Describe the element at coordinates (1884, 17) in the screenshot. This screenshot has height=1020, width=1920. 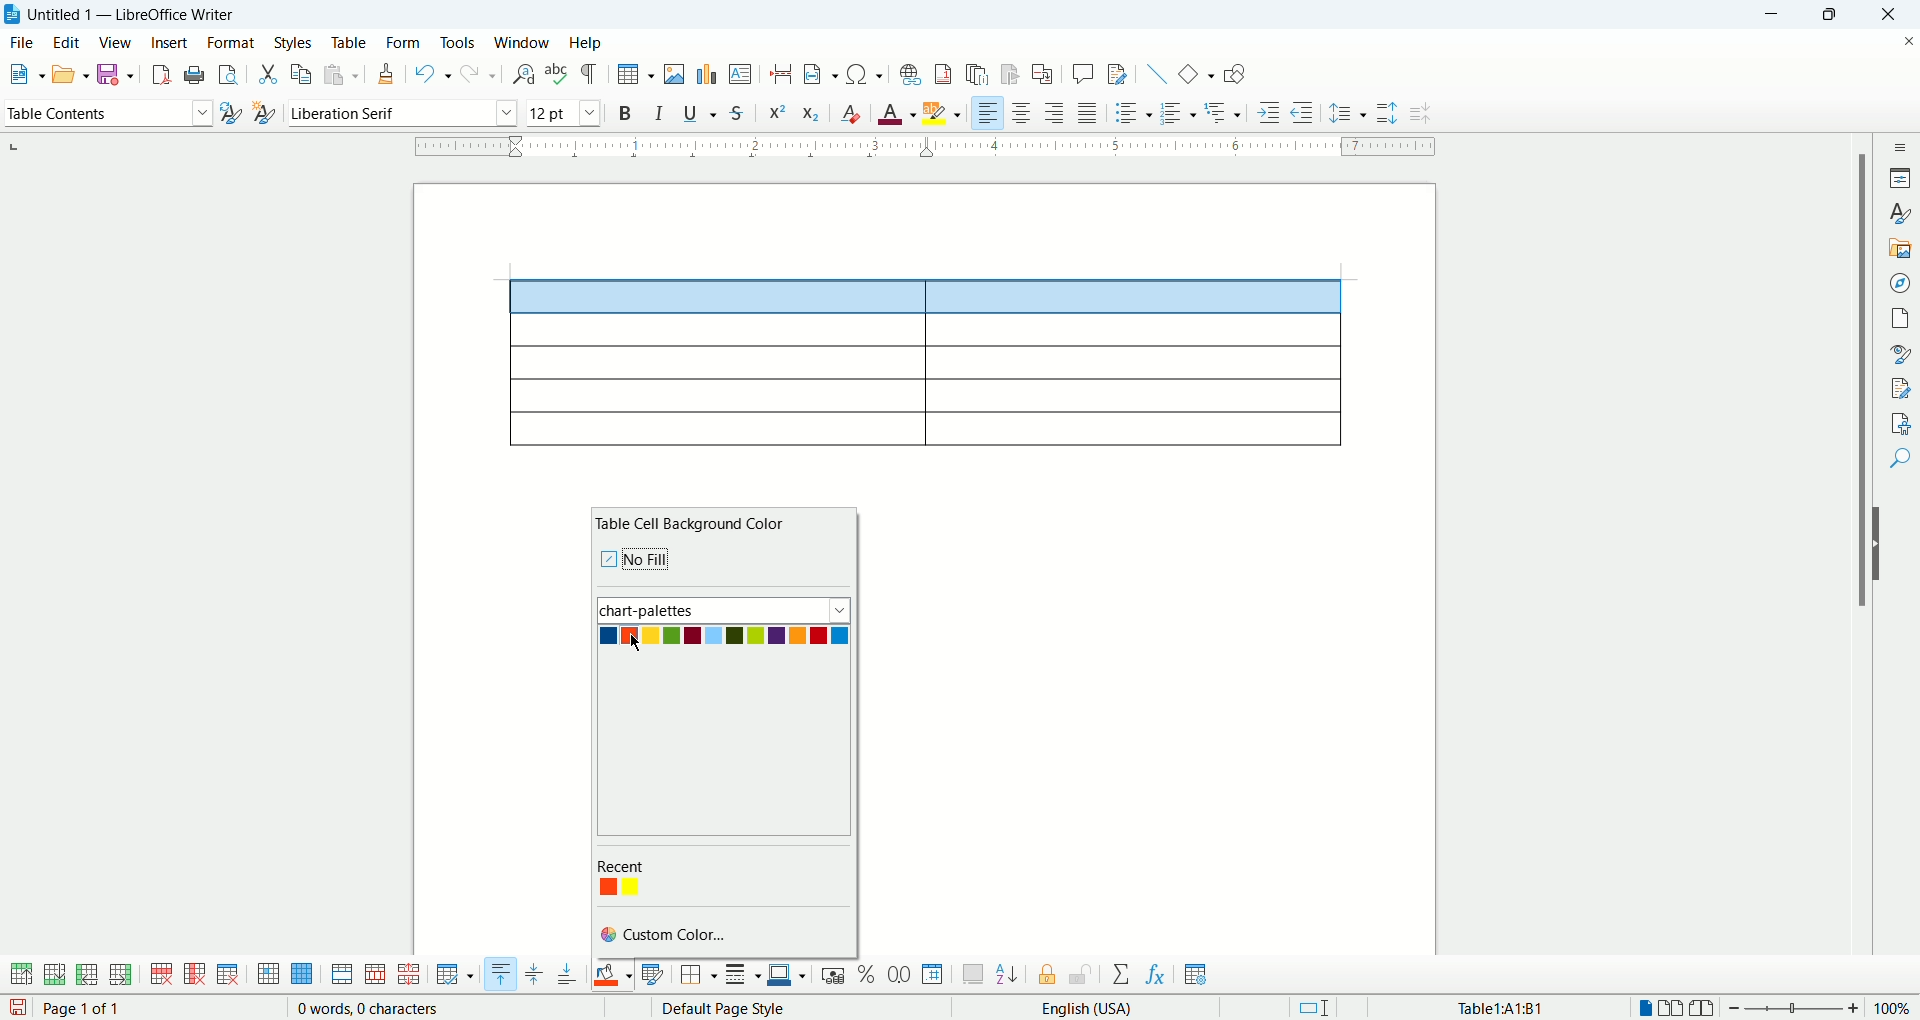
I see `close` at that location.